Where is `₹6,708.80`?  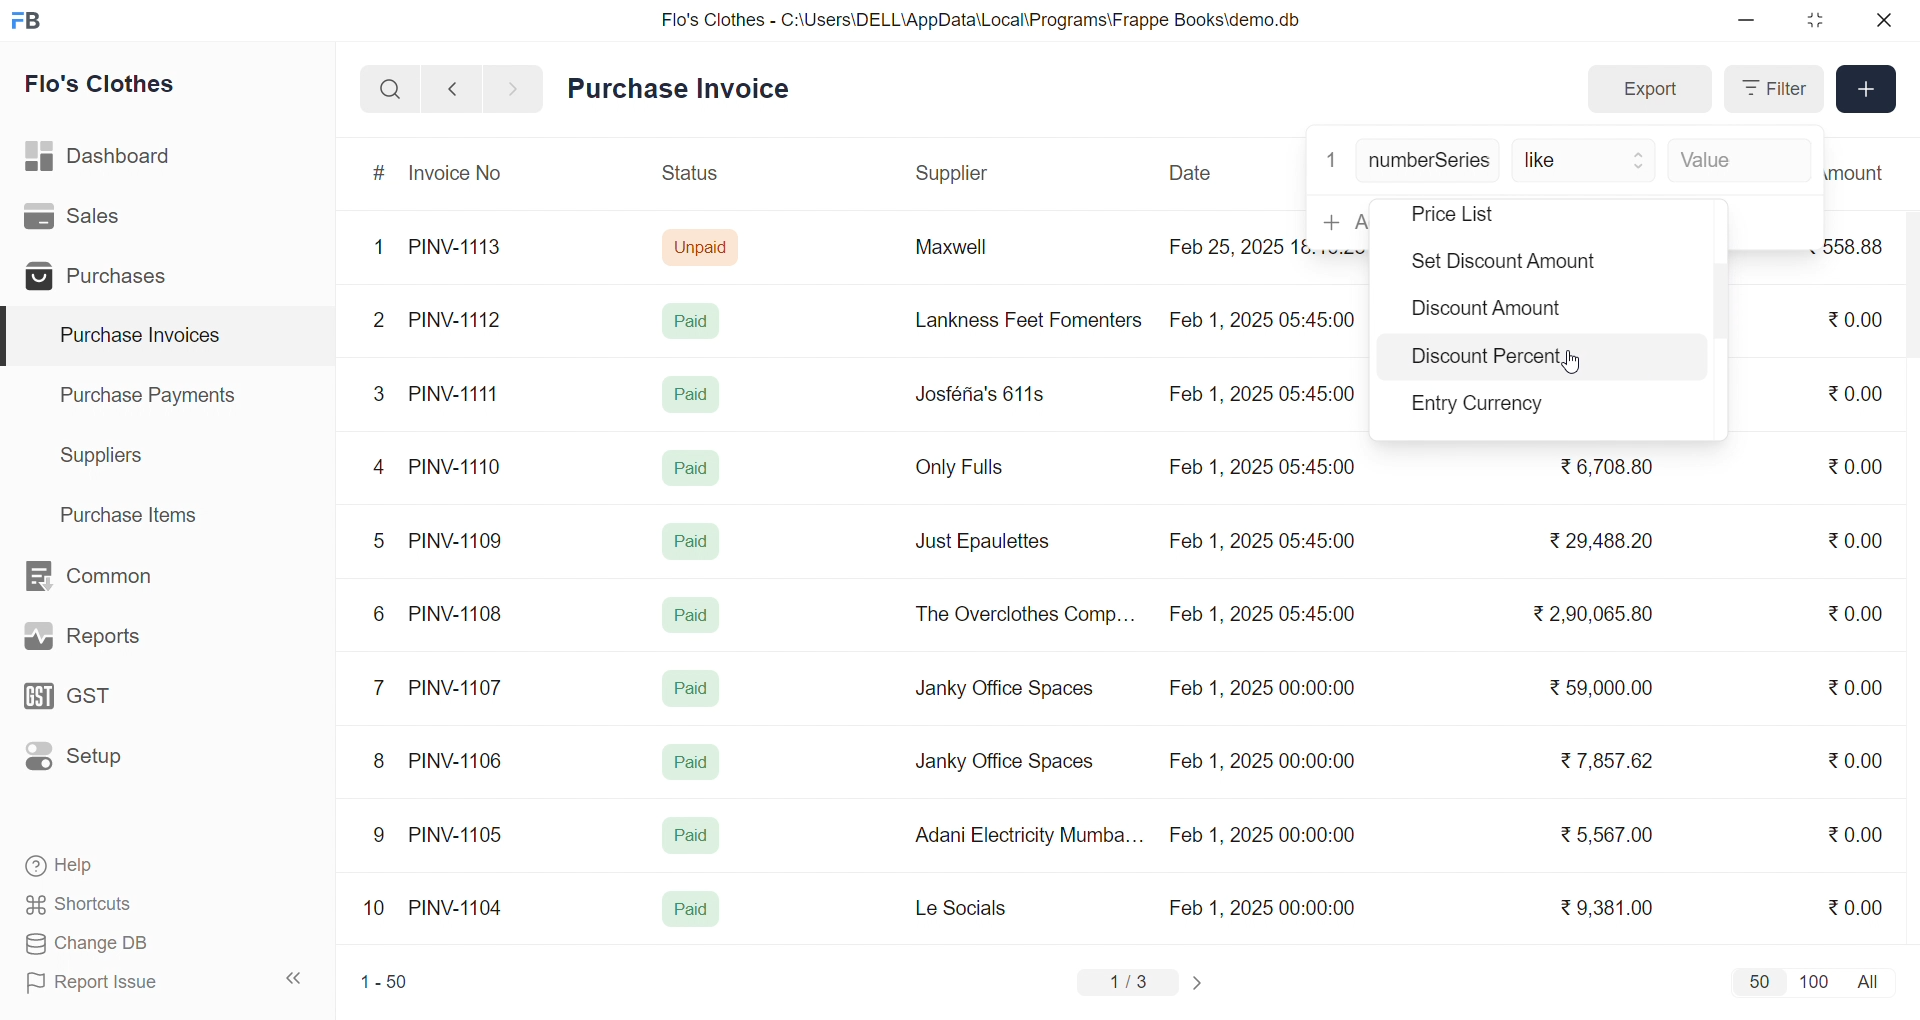
₹6,708.80 is located at coordinates (1606, 463).